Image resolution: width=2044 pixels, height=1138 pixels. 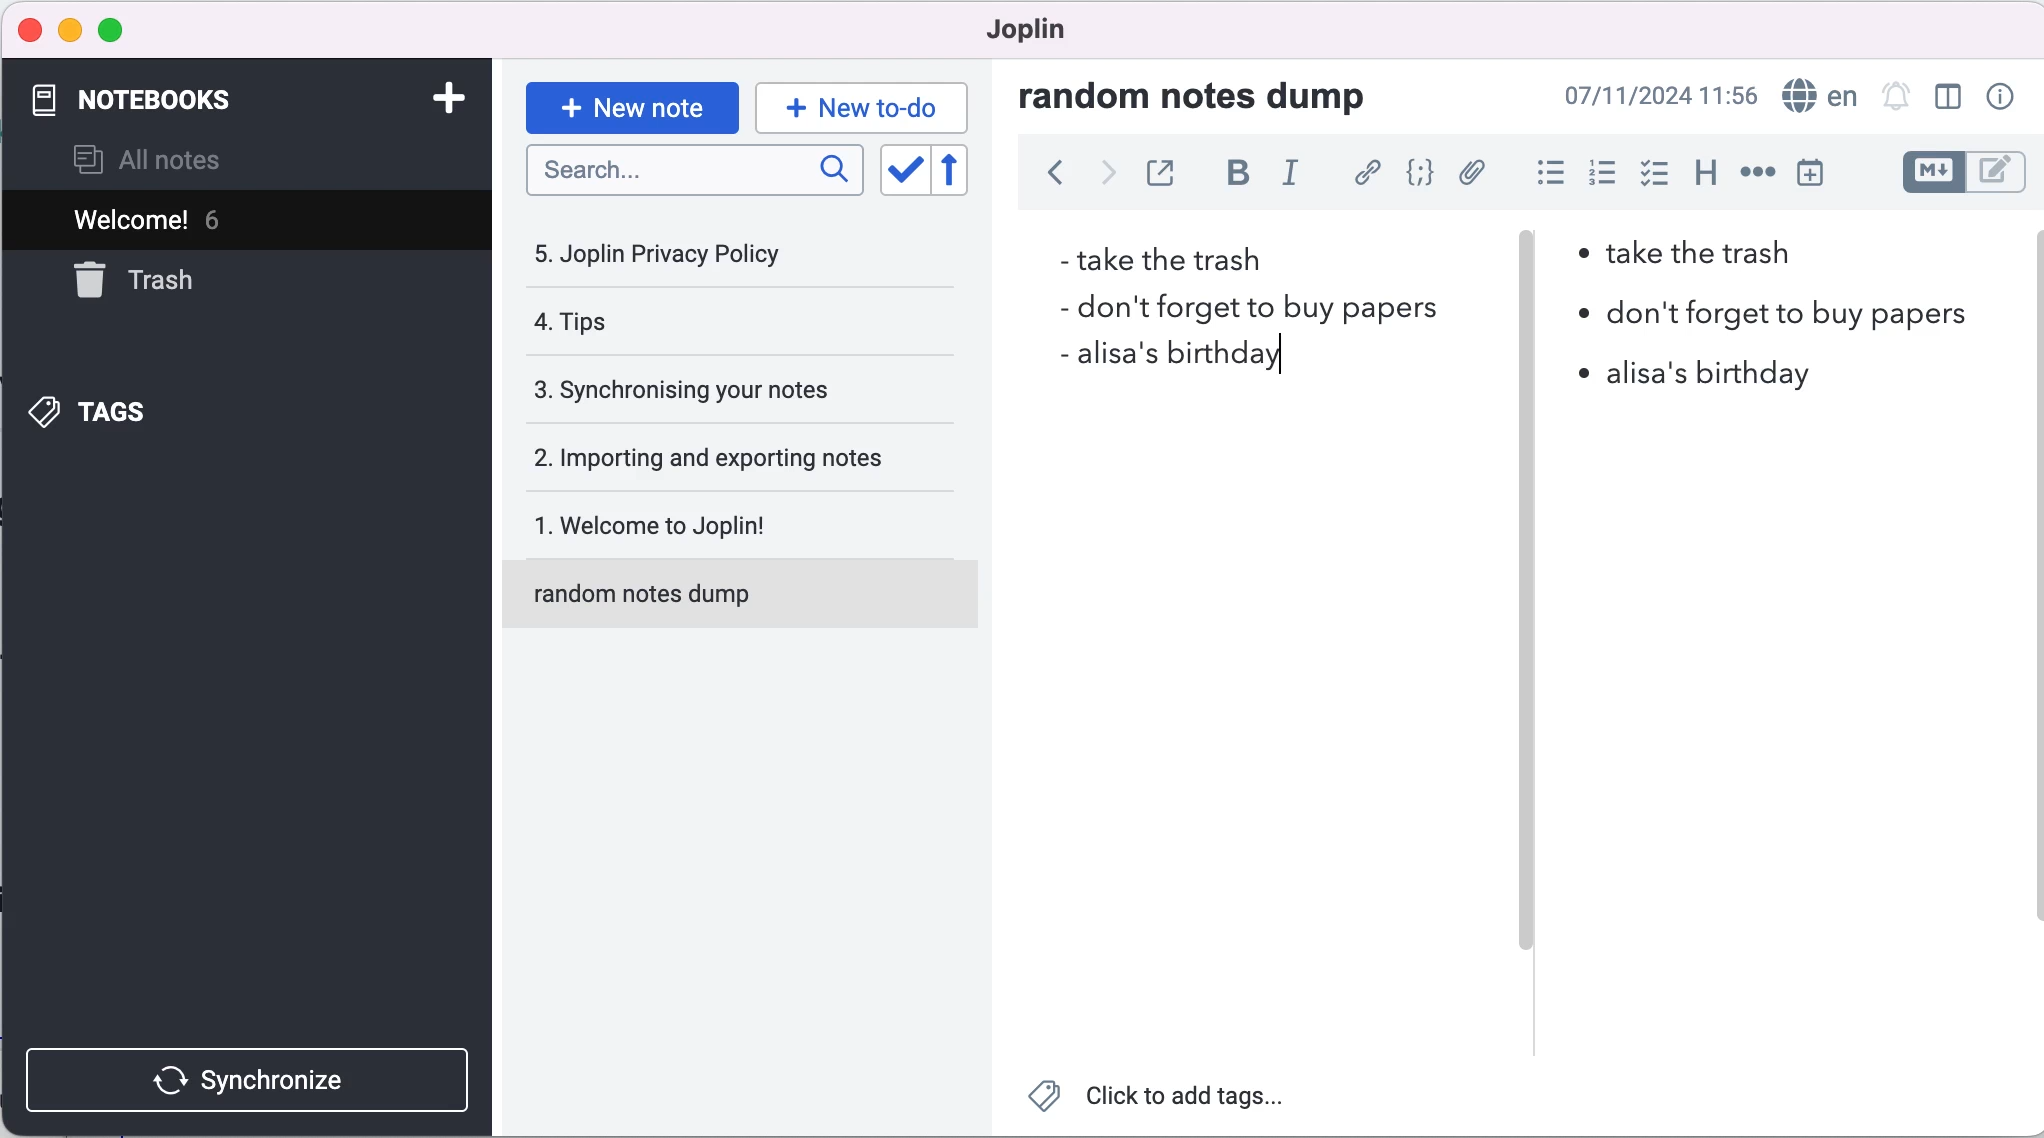 What do you see at coordinates (1470, 175) in the screenshot?
I see `attach file` at bounding box center [1470, 175].